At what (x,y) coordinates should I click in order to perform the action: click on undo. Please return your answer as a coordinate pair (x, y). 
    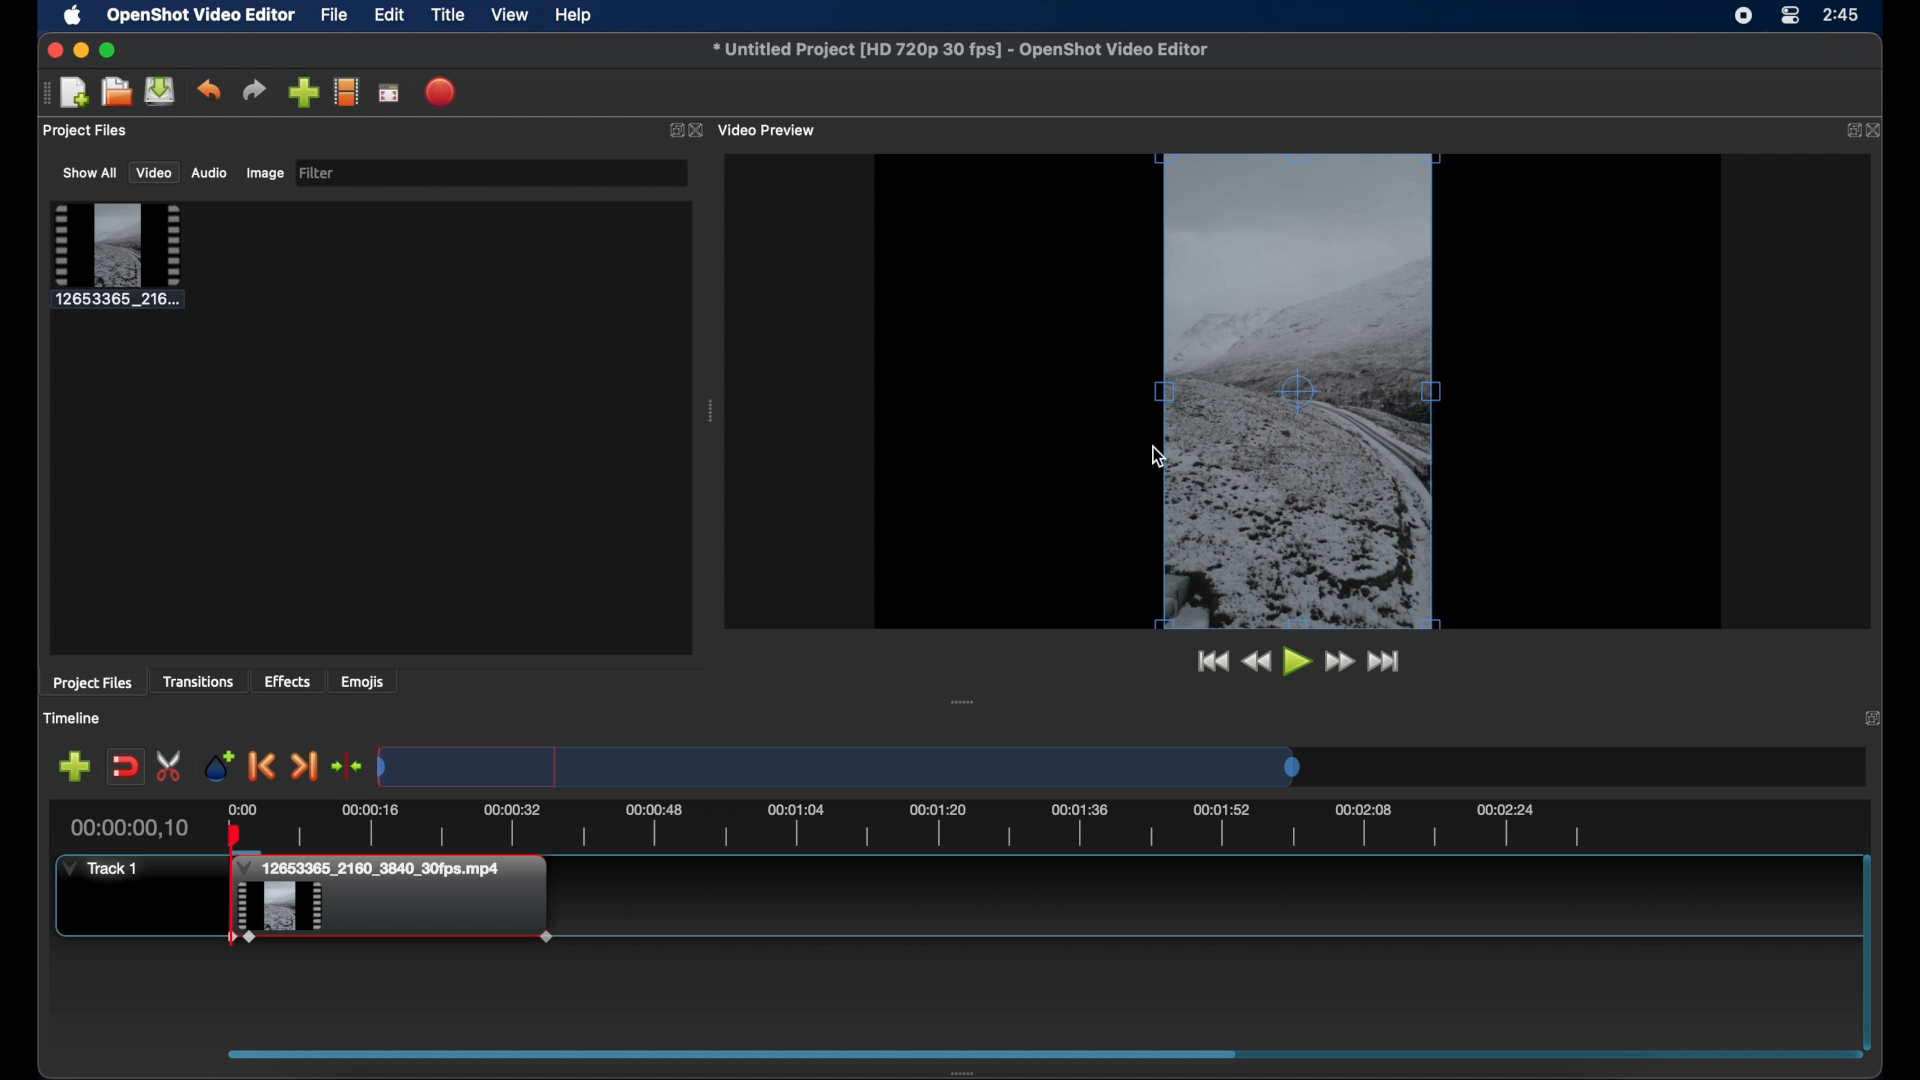
    Looking at the image, I should click on (209, 90).